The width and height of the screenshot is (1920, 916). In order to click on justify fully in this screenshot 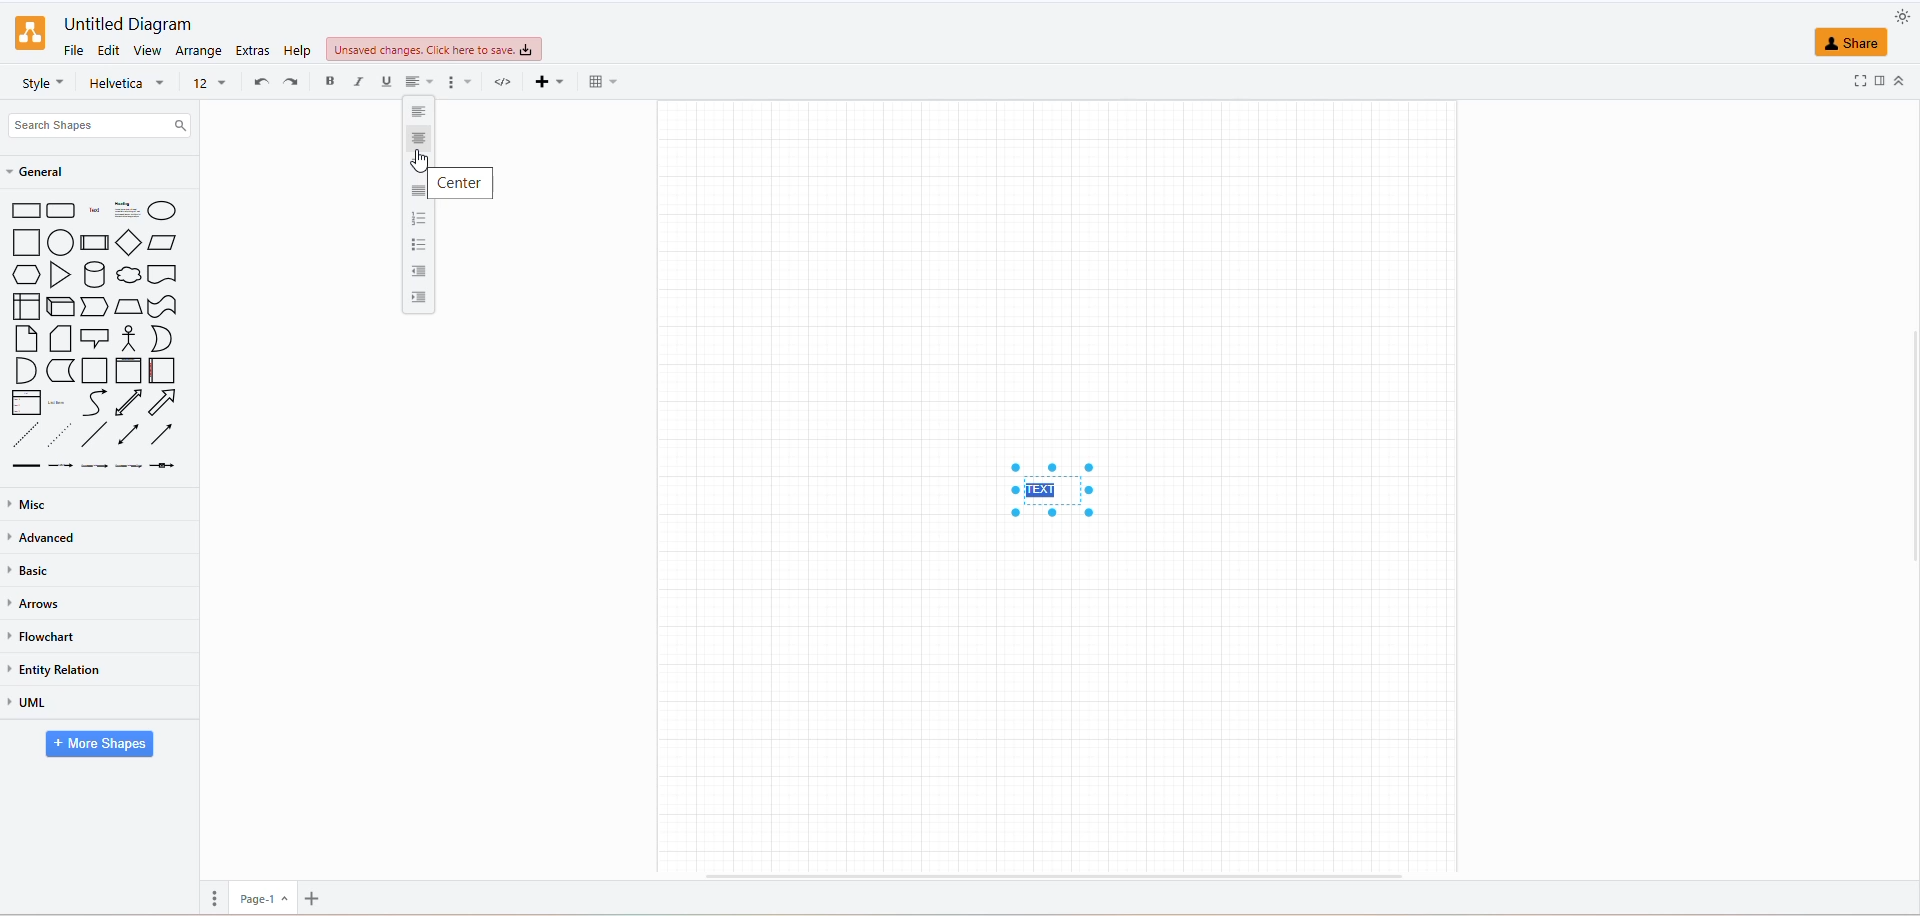, I will do `click(417, 192)`.